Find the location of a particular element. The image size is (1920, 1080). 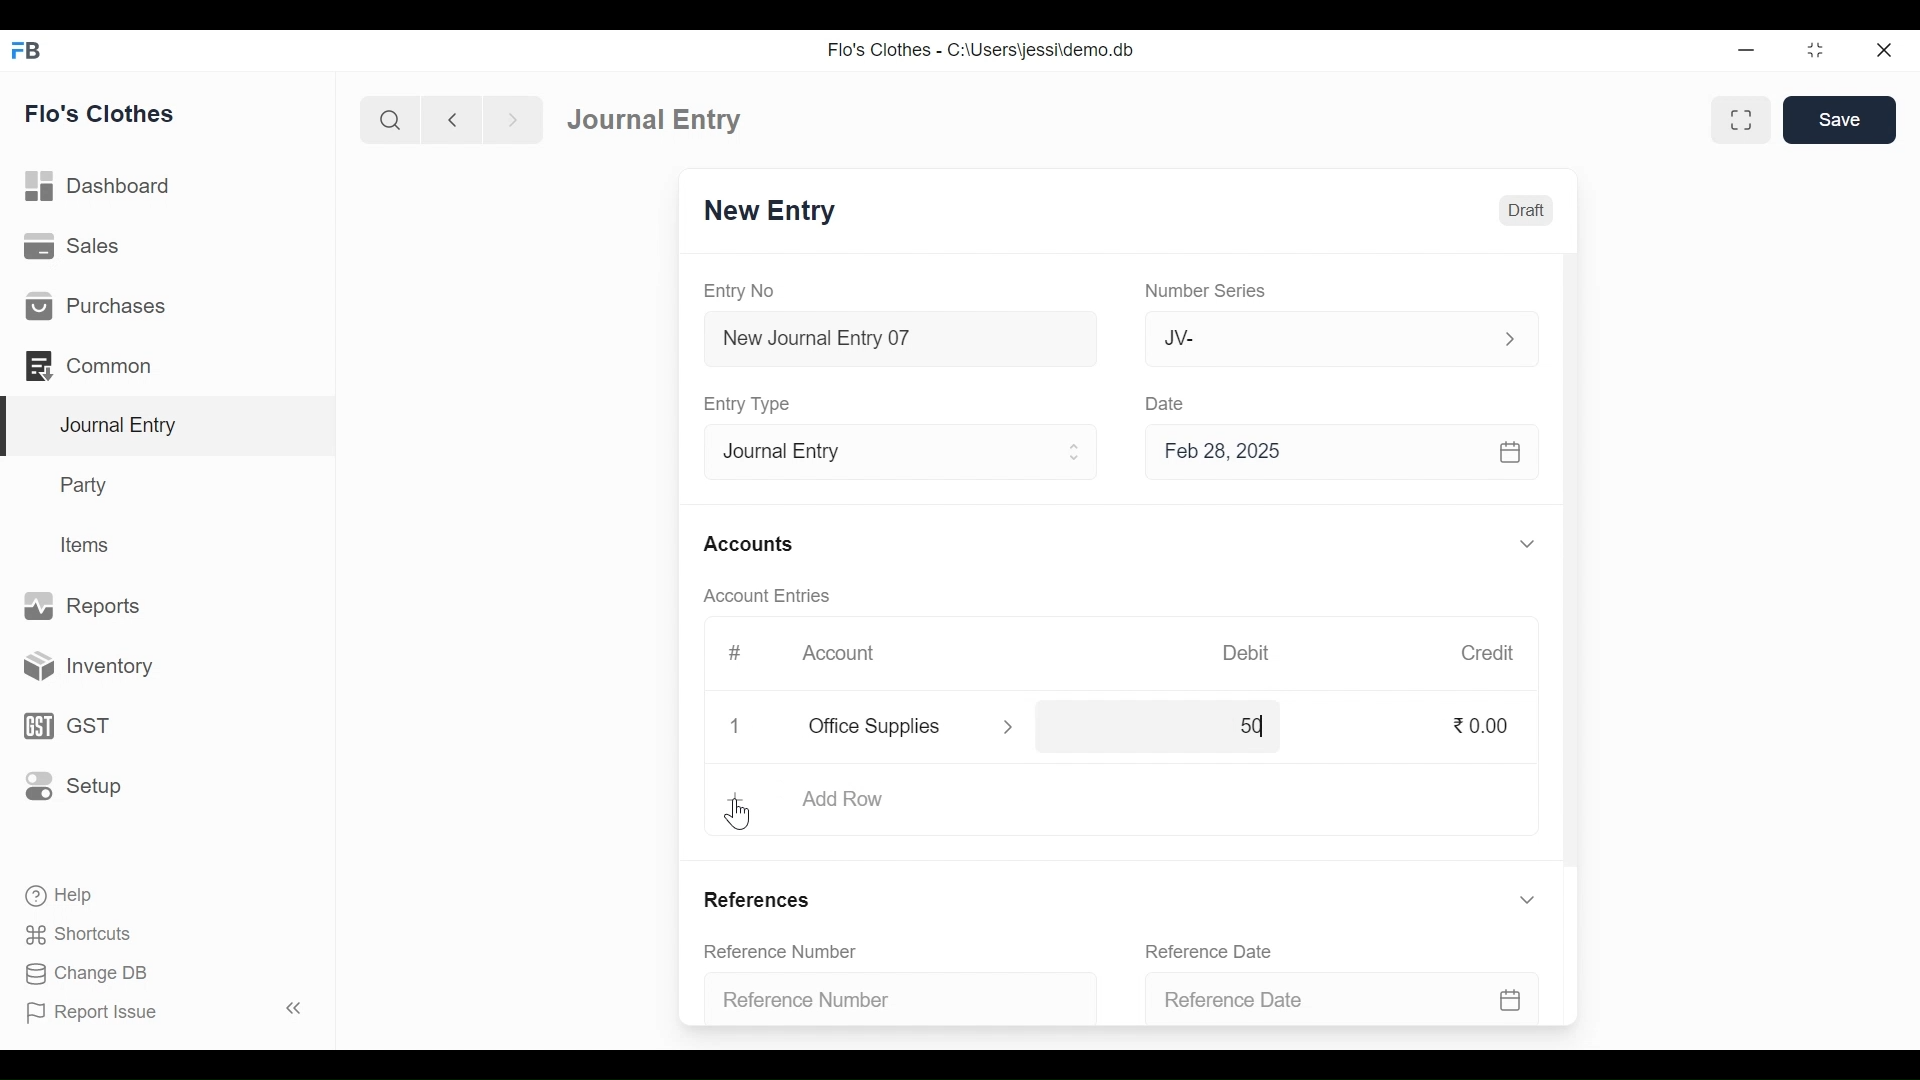

minimize is located at coordinates (1746, 52).